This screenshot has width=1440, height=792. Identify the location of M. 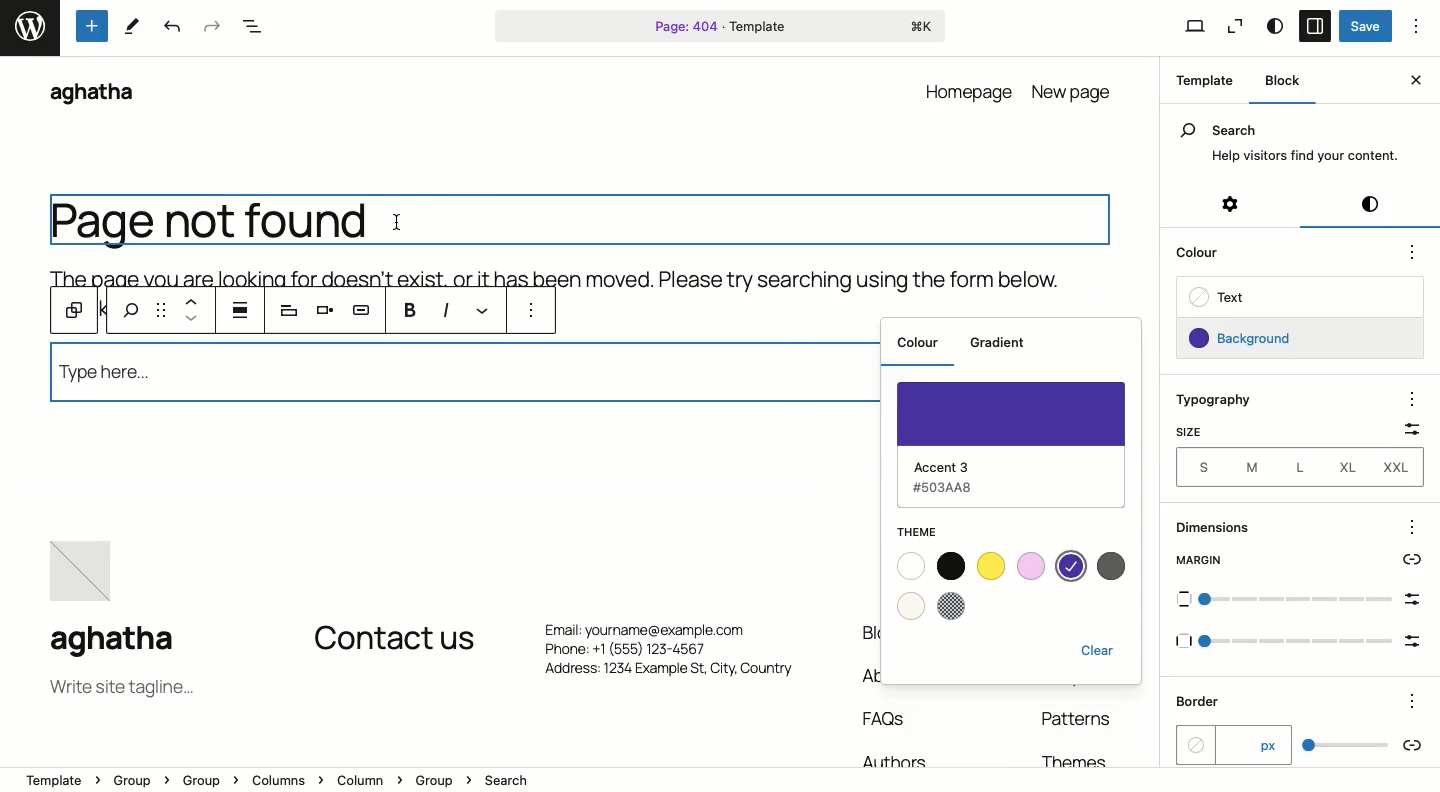
(1248, 466).